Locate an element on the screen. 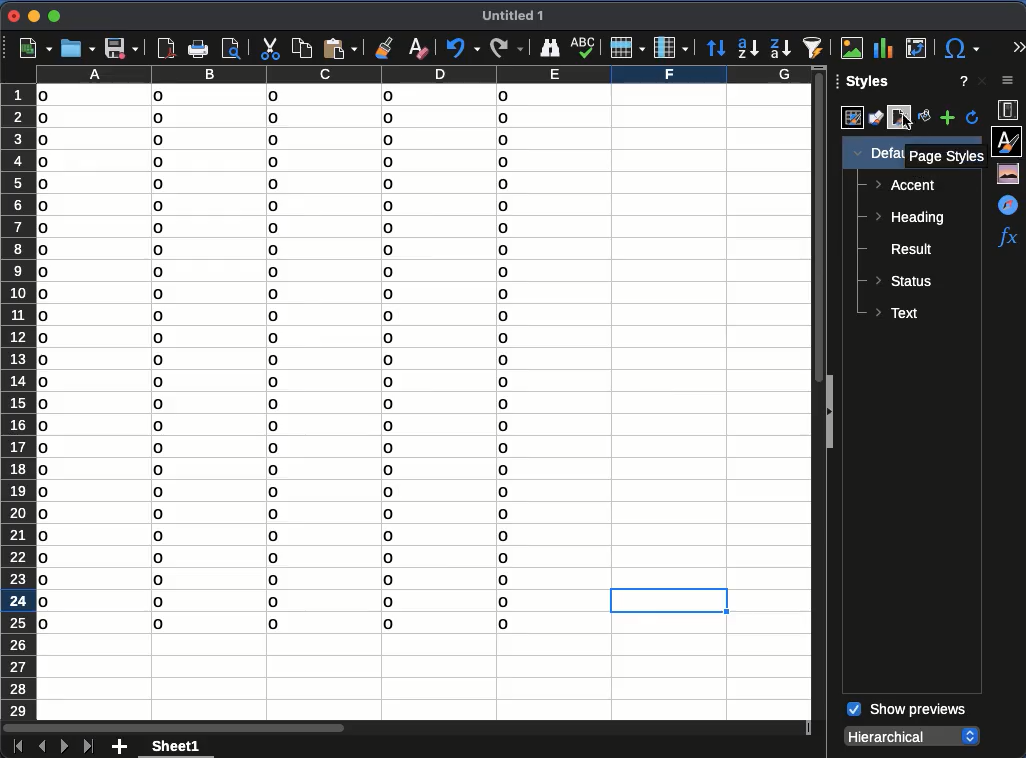 This screenshot has width=1026, height=758. close is located at coordinates (982, 81).